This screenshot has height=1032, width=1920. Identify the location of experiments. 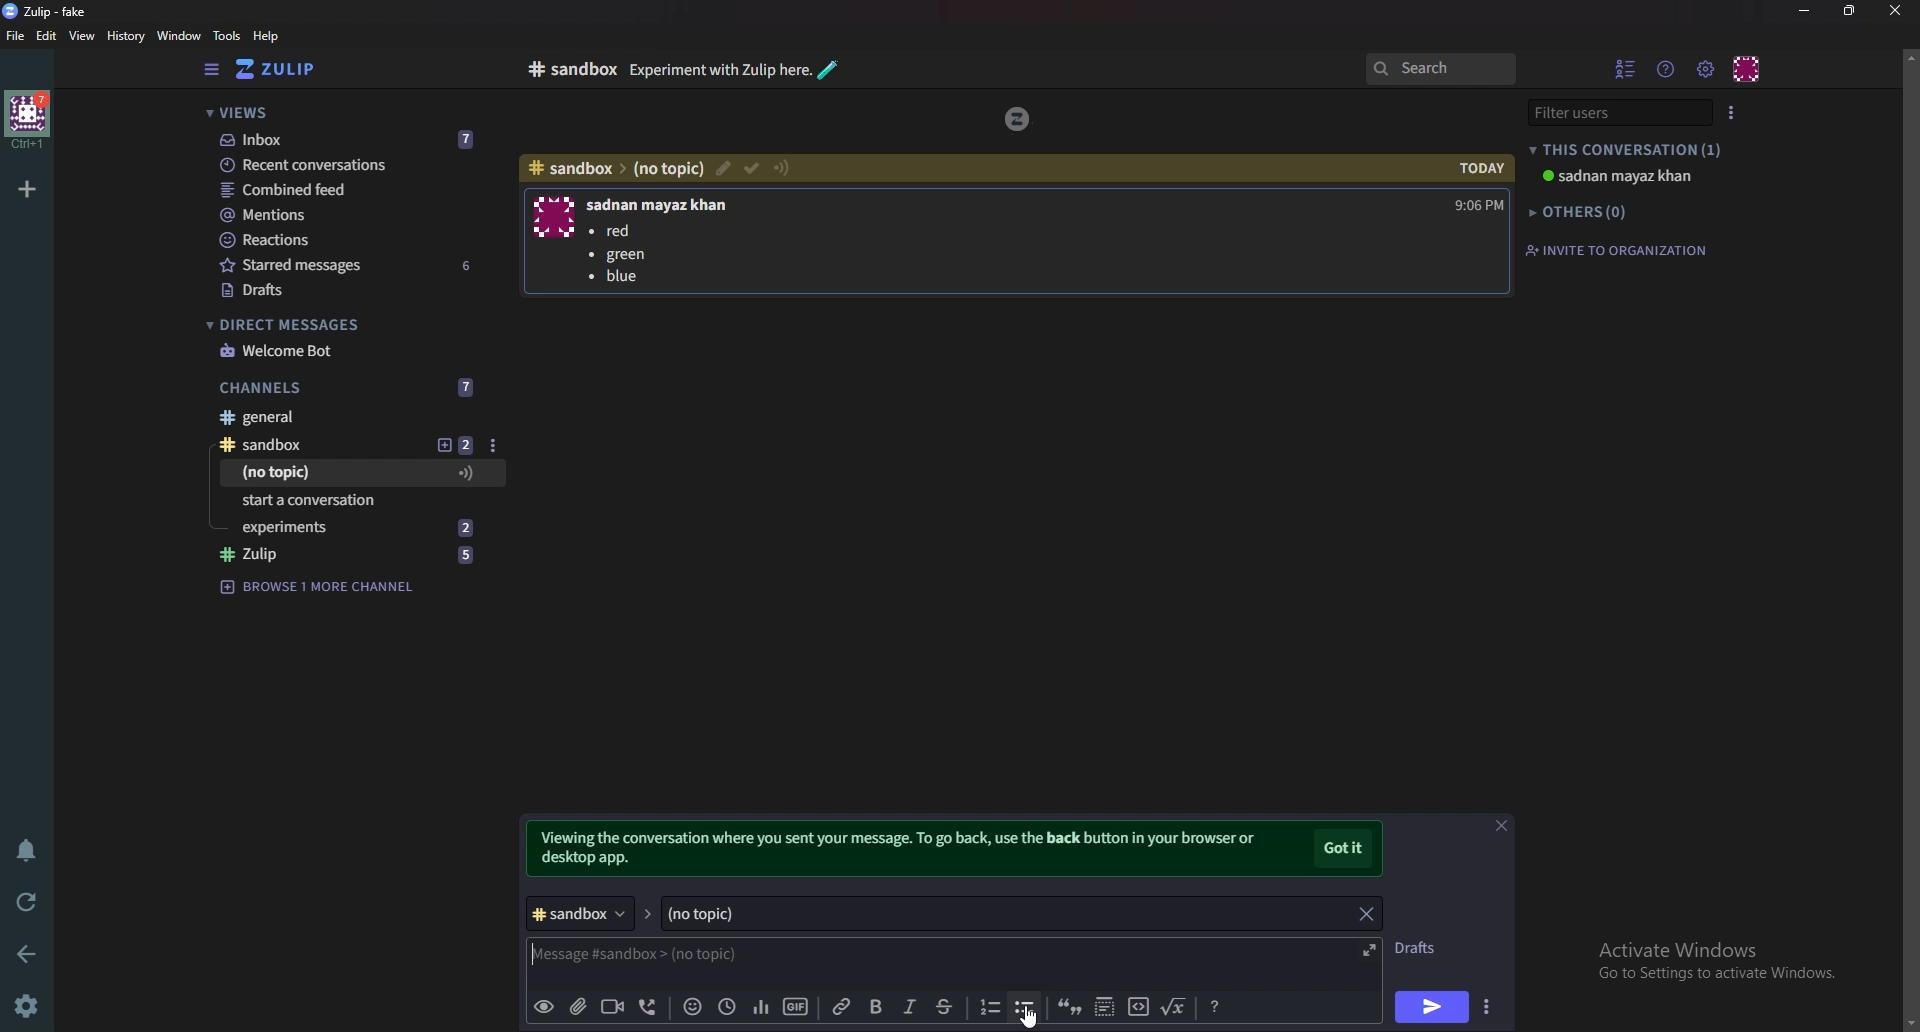
(366, 527).